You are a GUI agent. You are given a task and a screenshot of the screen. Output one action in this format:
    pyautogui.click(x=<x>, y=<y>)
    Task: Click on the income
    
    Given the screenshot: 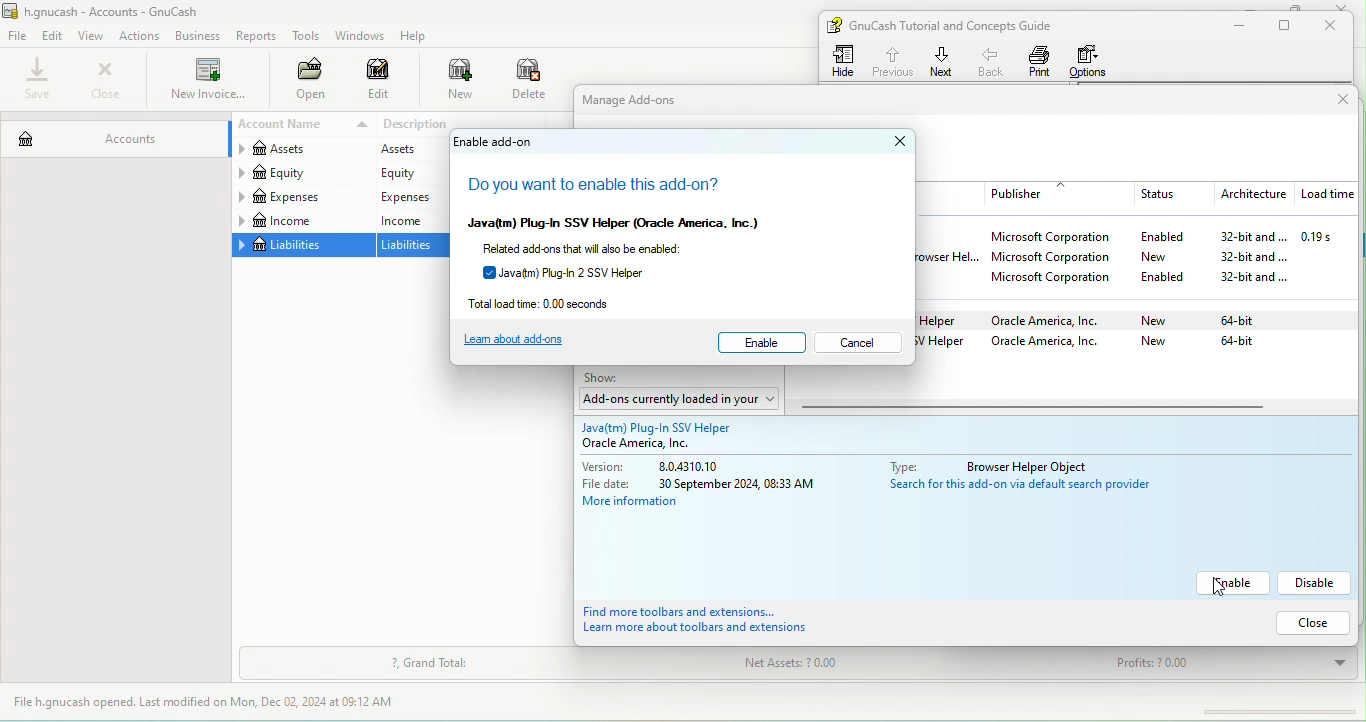 What is the action you would take?
    pyautogui.click(x=302, y=221)
    